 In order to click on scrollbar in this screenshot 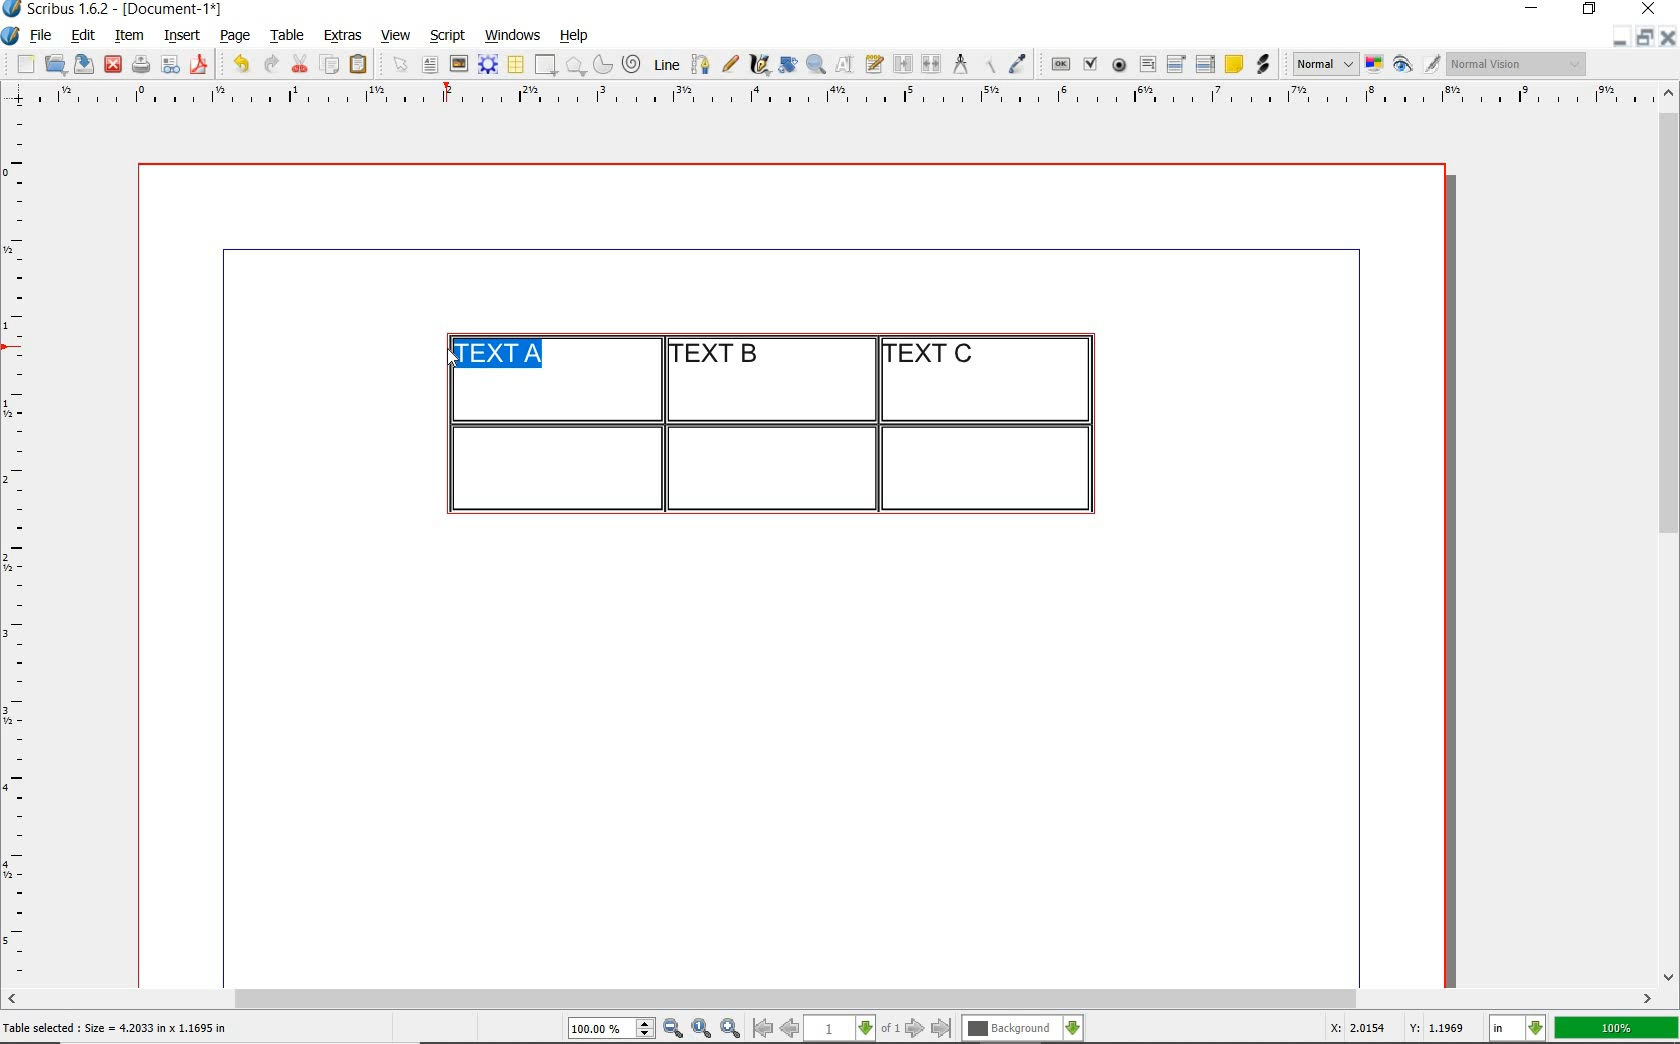, I will do `click(1670, 533)`.